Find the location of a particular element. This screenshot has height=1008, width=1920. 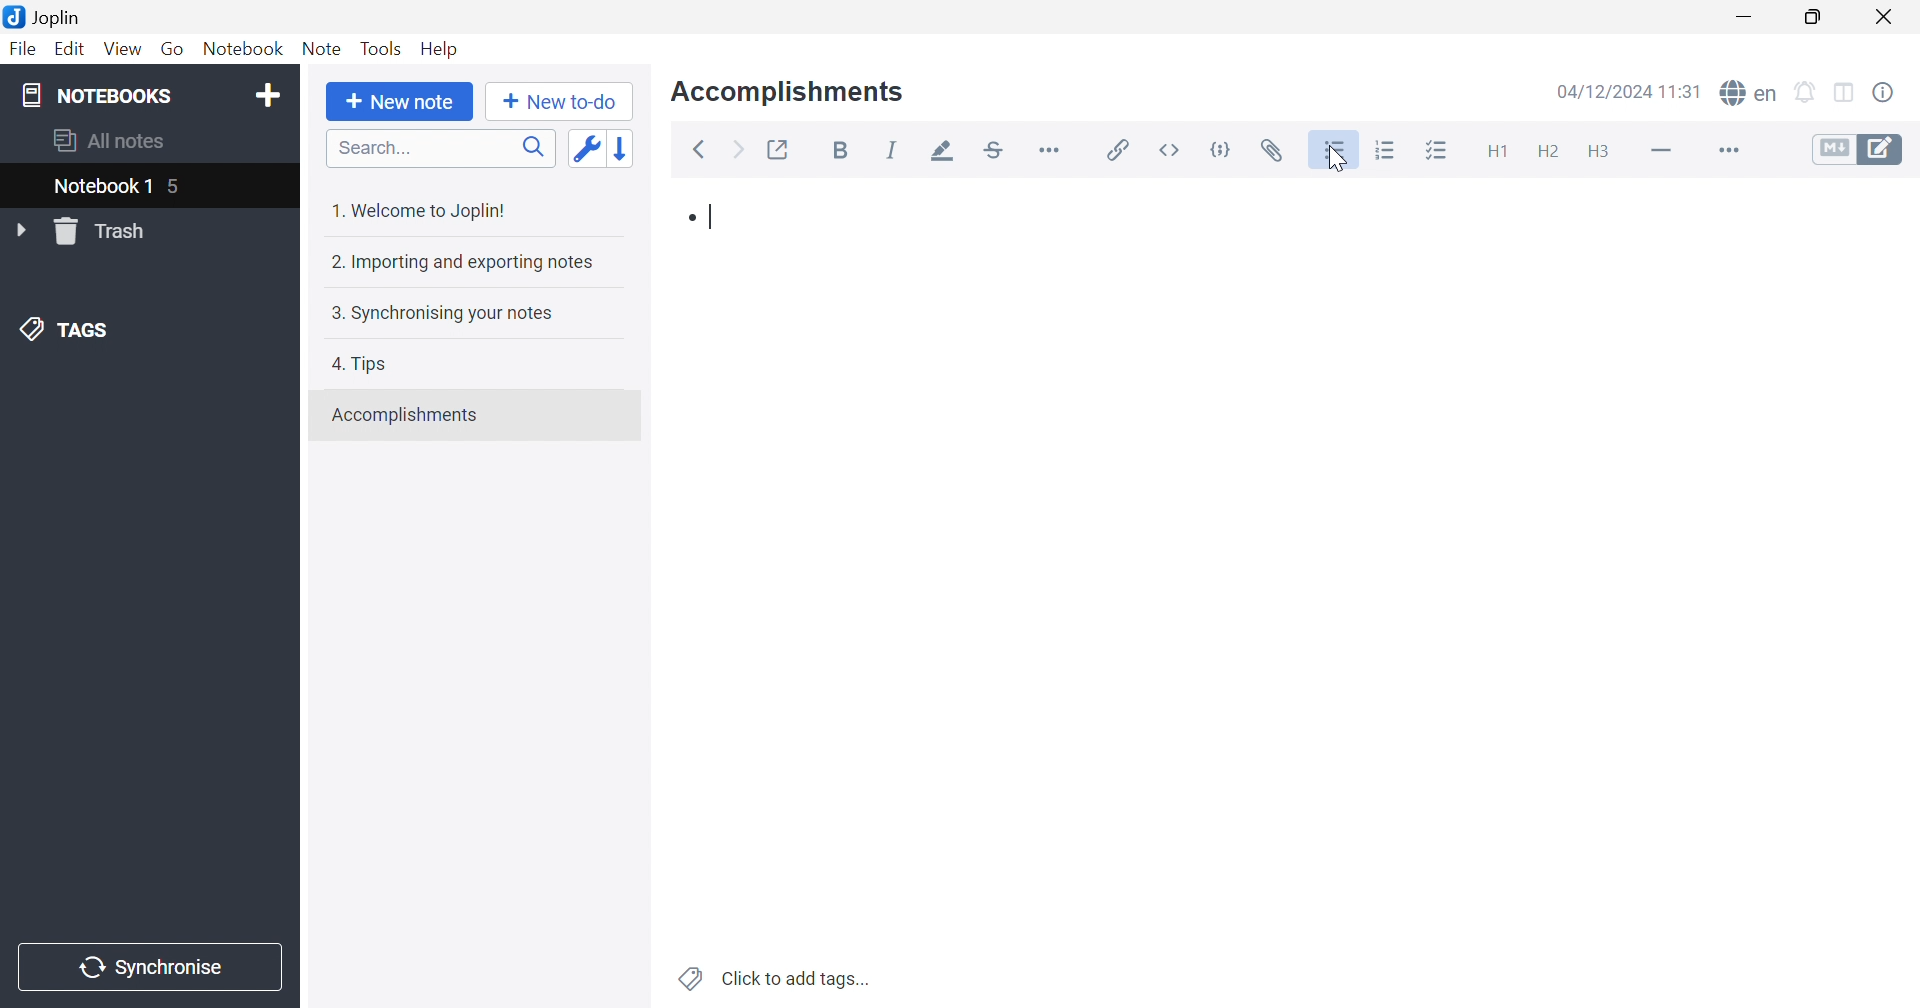

View is located at coordinates (121, 50).